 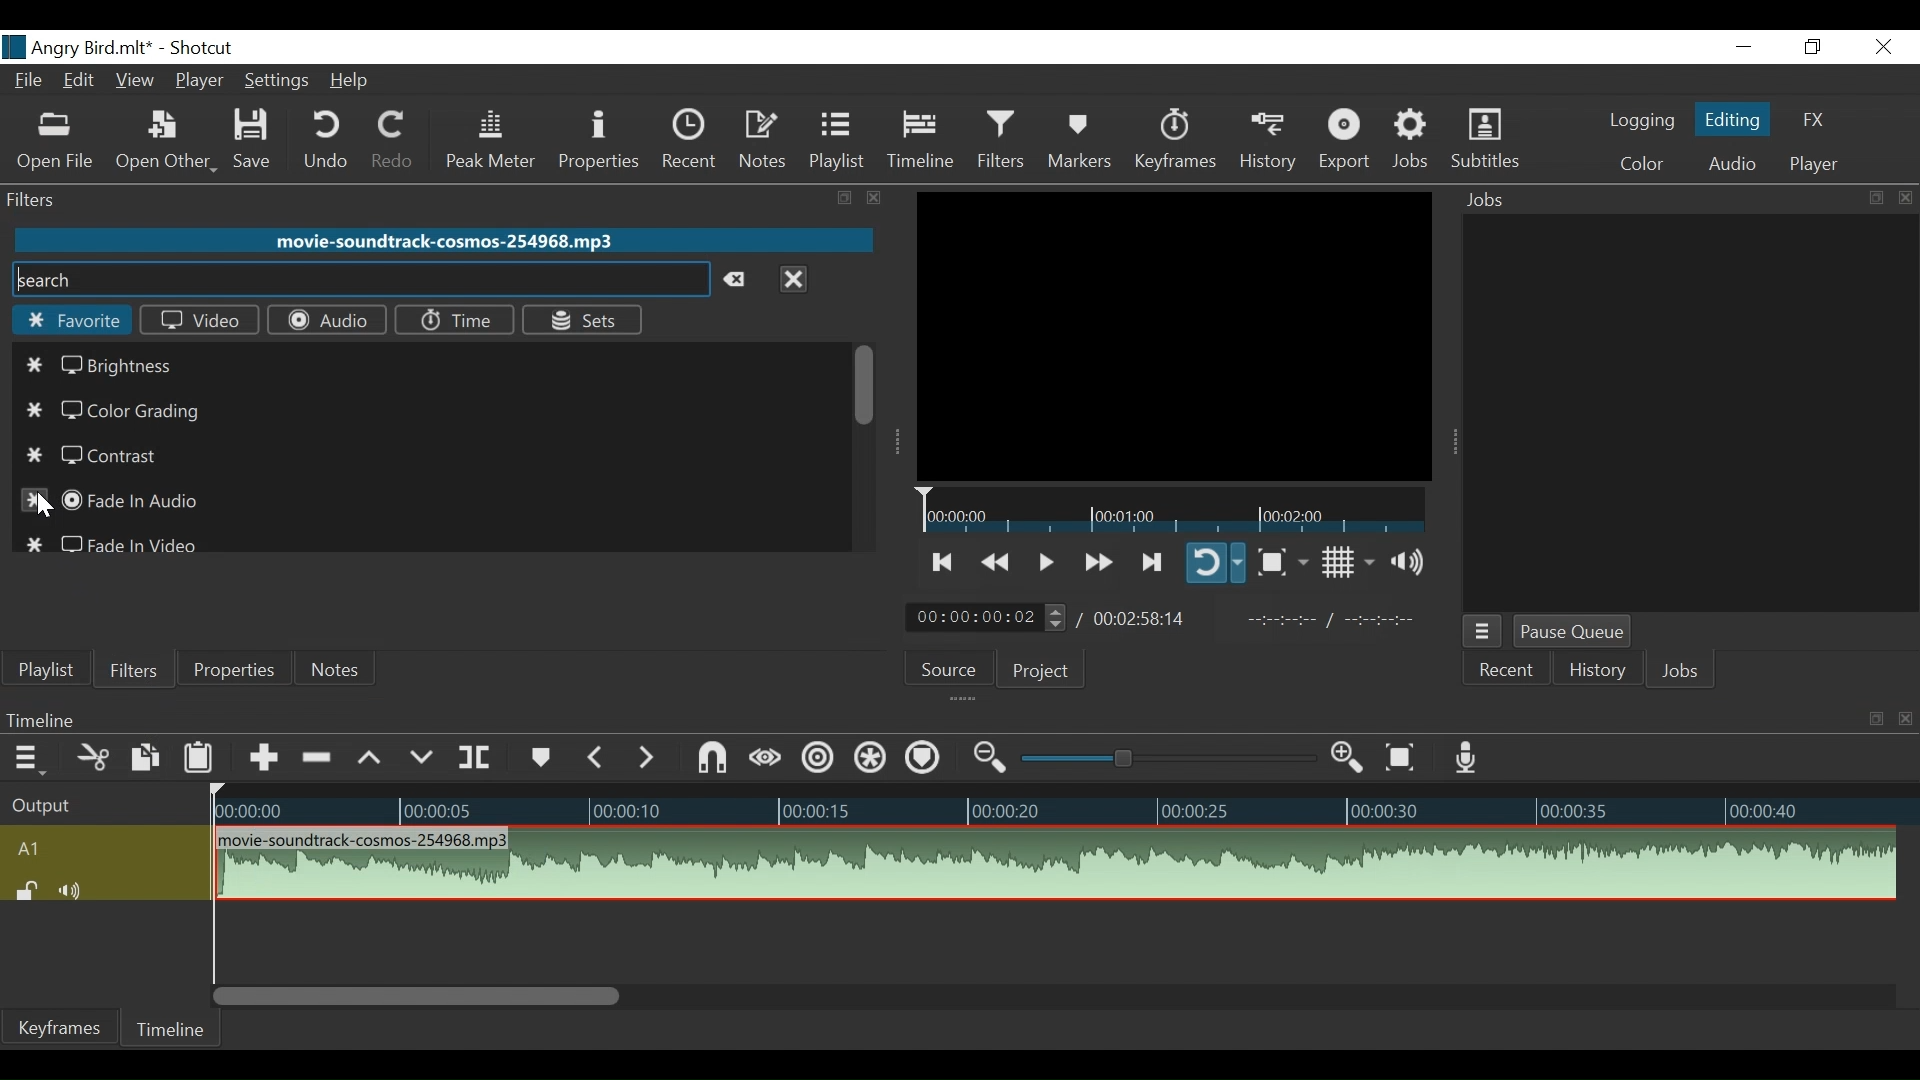 I want to click on Copy, so click(x=145, y=757).